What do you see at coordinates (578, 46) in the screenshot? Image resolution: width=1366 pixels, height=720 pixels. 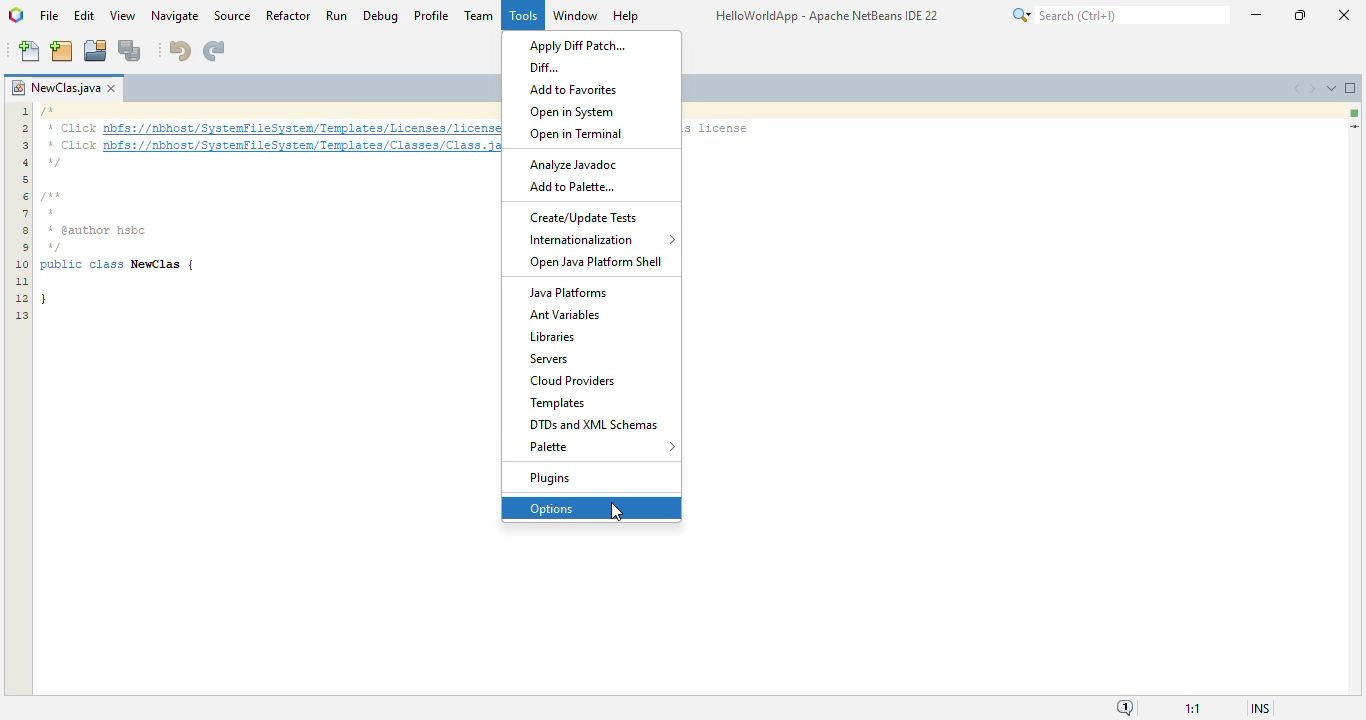 I see `apply diff patch` at bounding box center [578, 46].